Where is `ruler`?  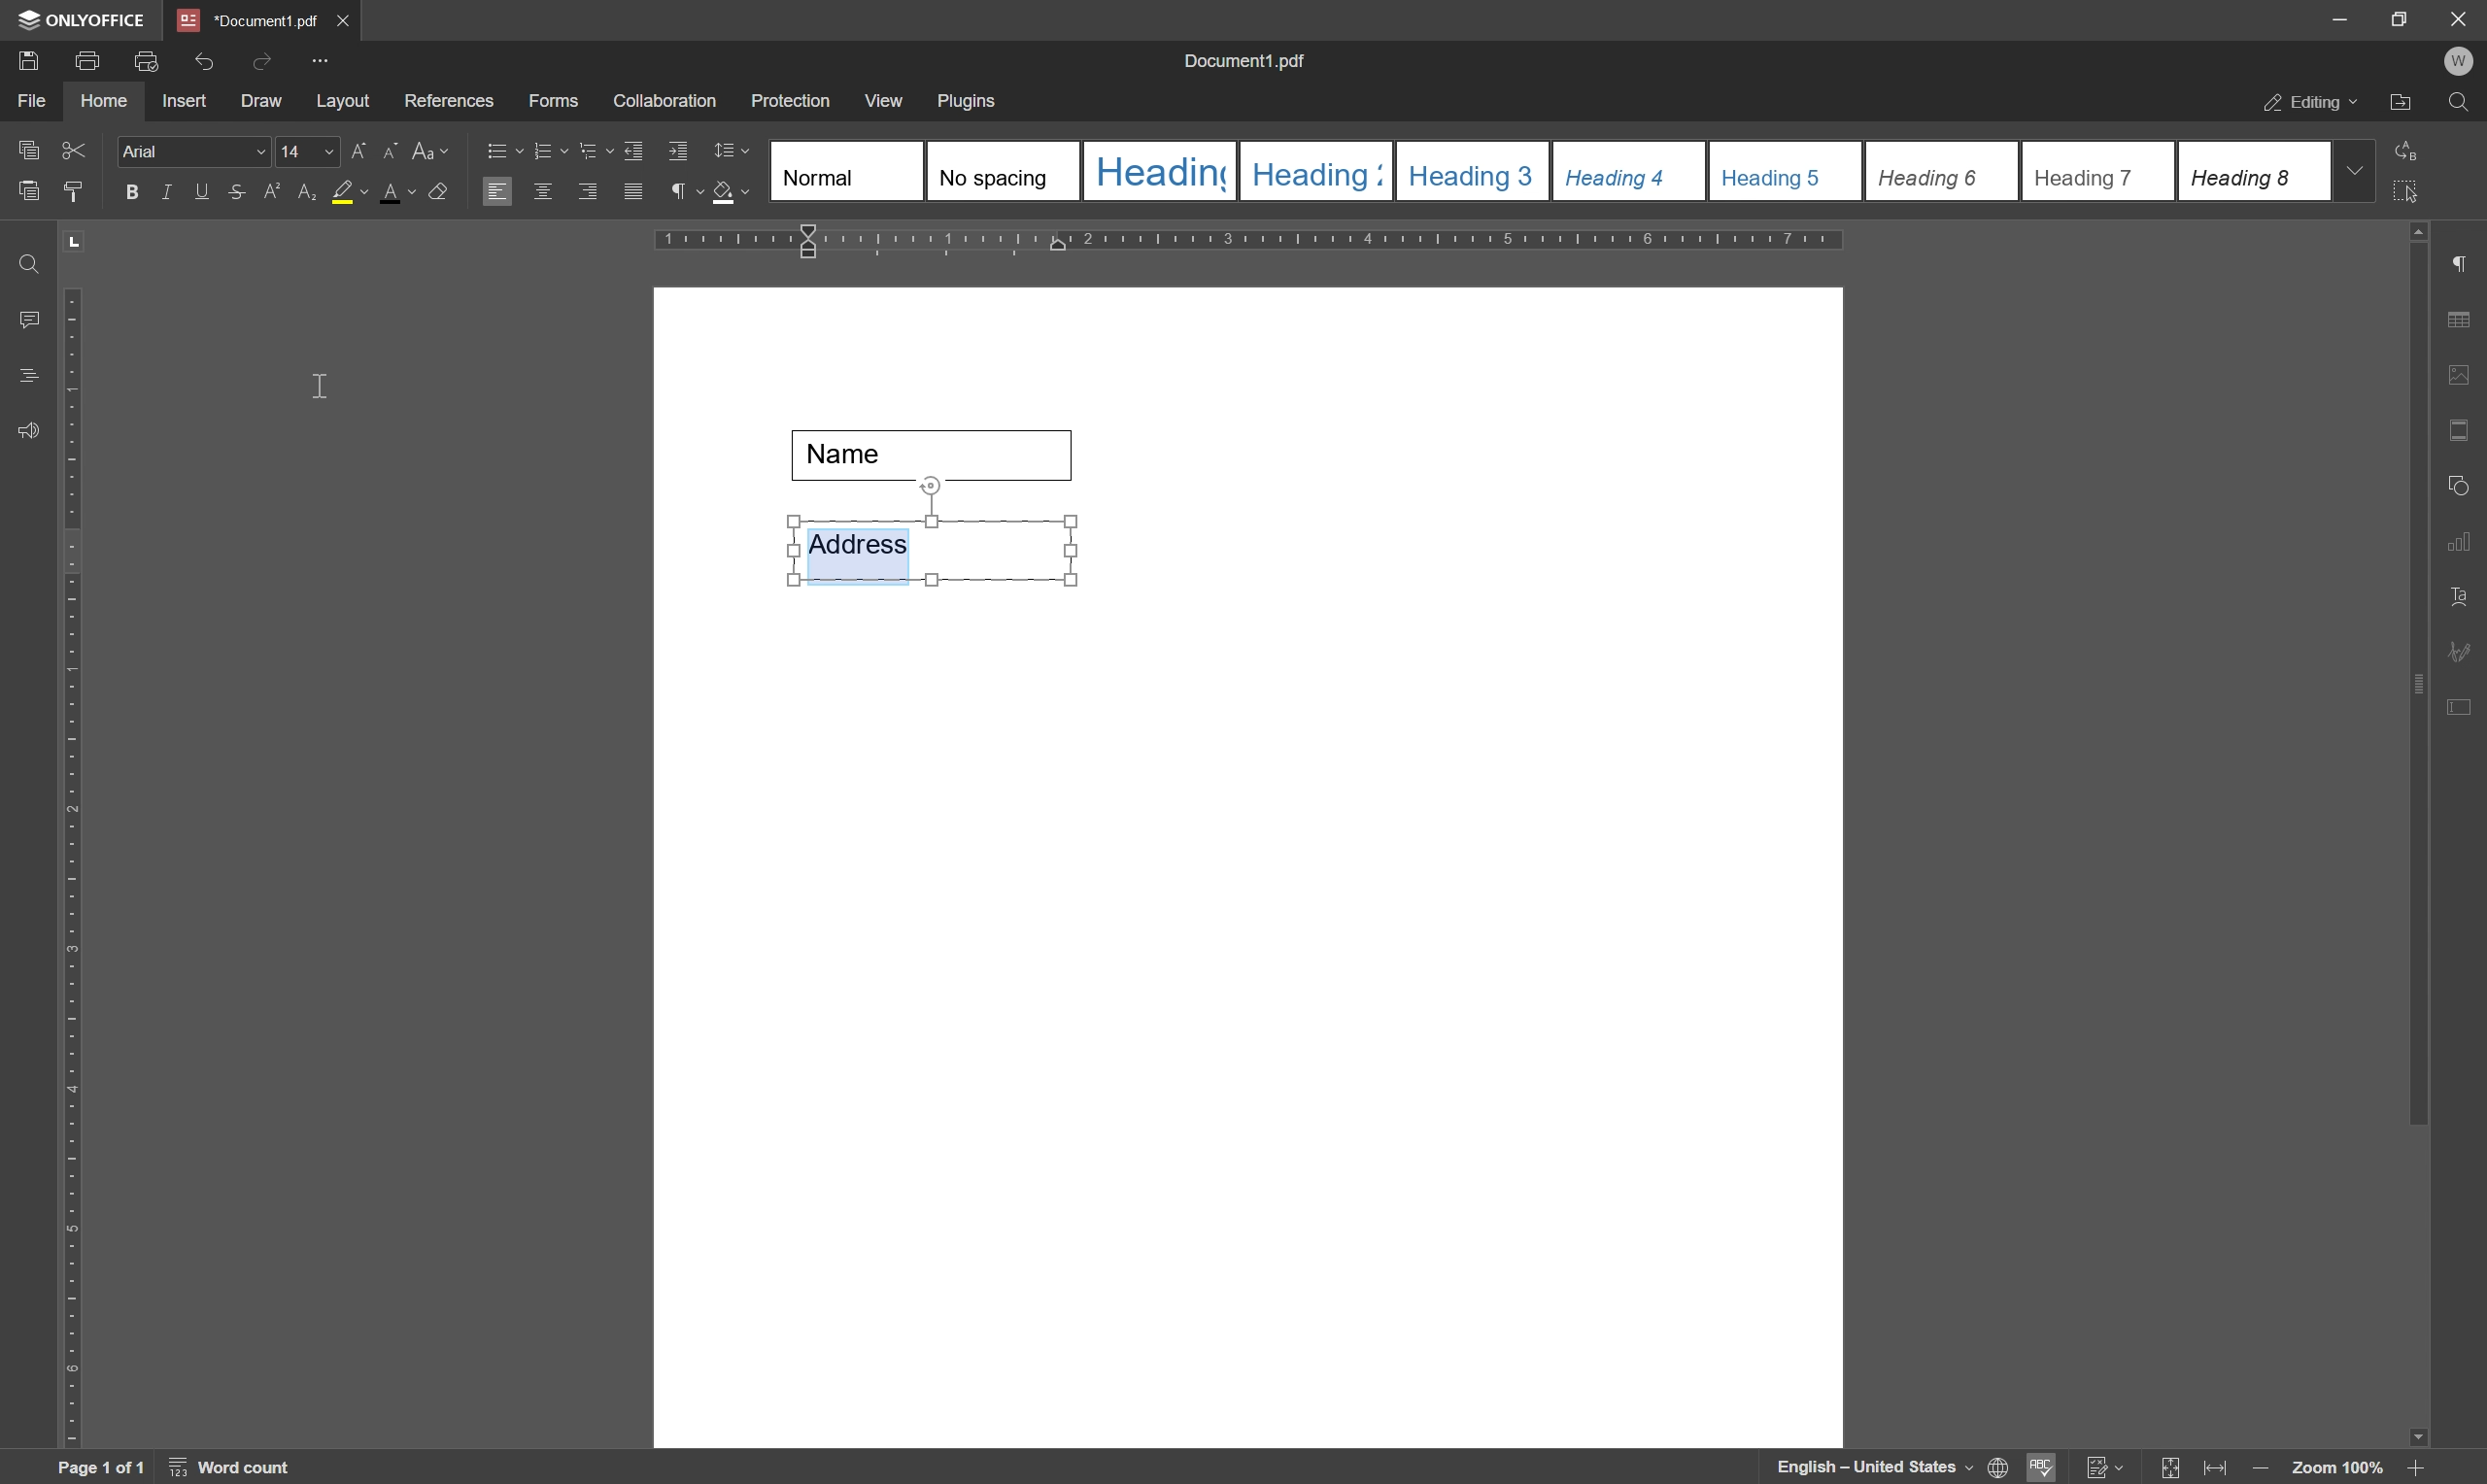 ruler is located at coordinates (1258, 242).